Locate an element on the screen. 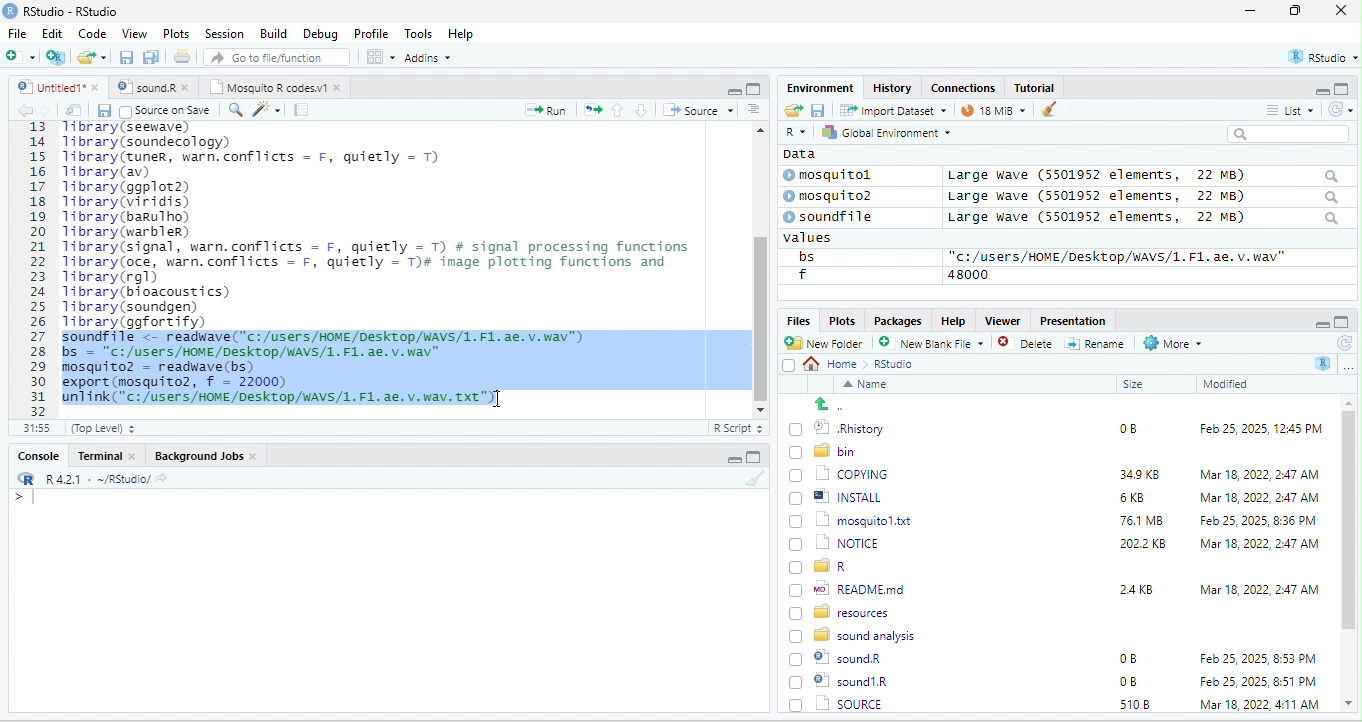 The image size is (1362, 722). 76.1 MB is located at coordinates (1141, 519).